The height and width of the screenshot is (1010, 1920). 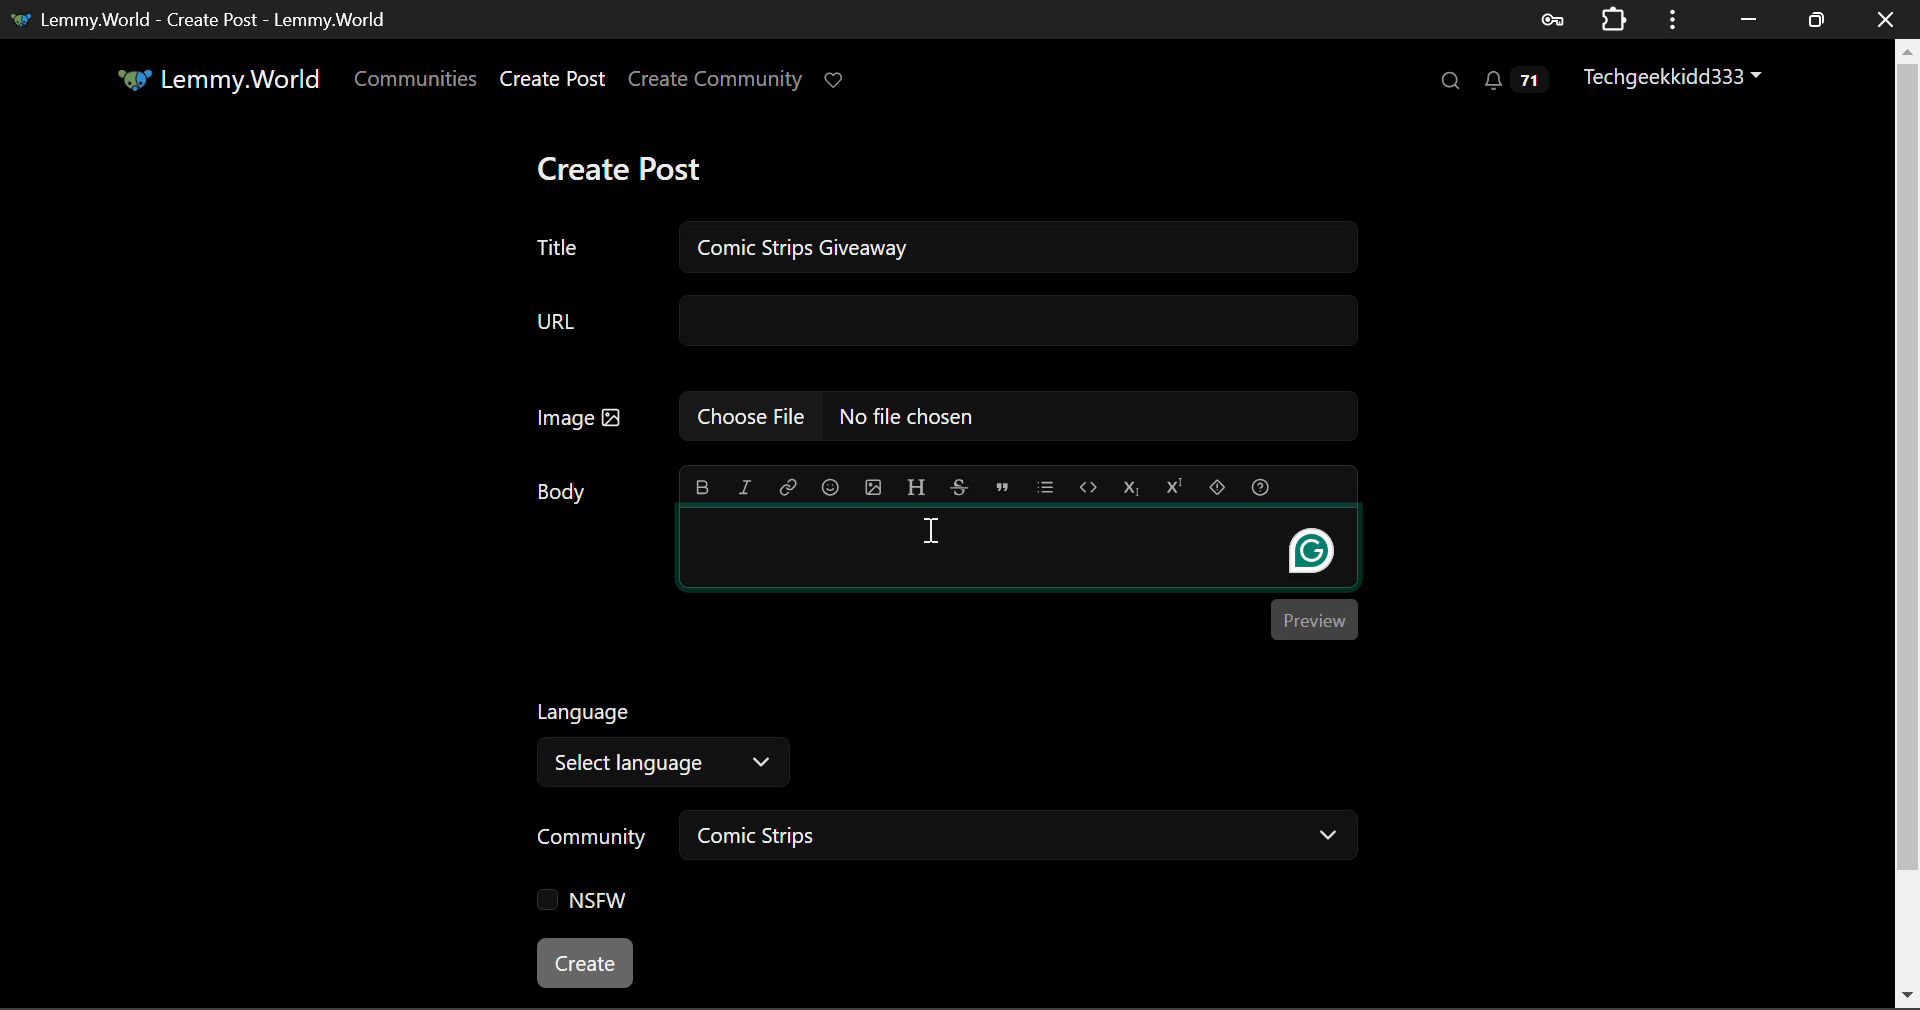 What do you see at coordinates (871, 484) in the screenshot?
I see `upload image` at bounding box center [871, 484].